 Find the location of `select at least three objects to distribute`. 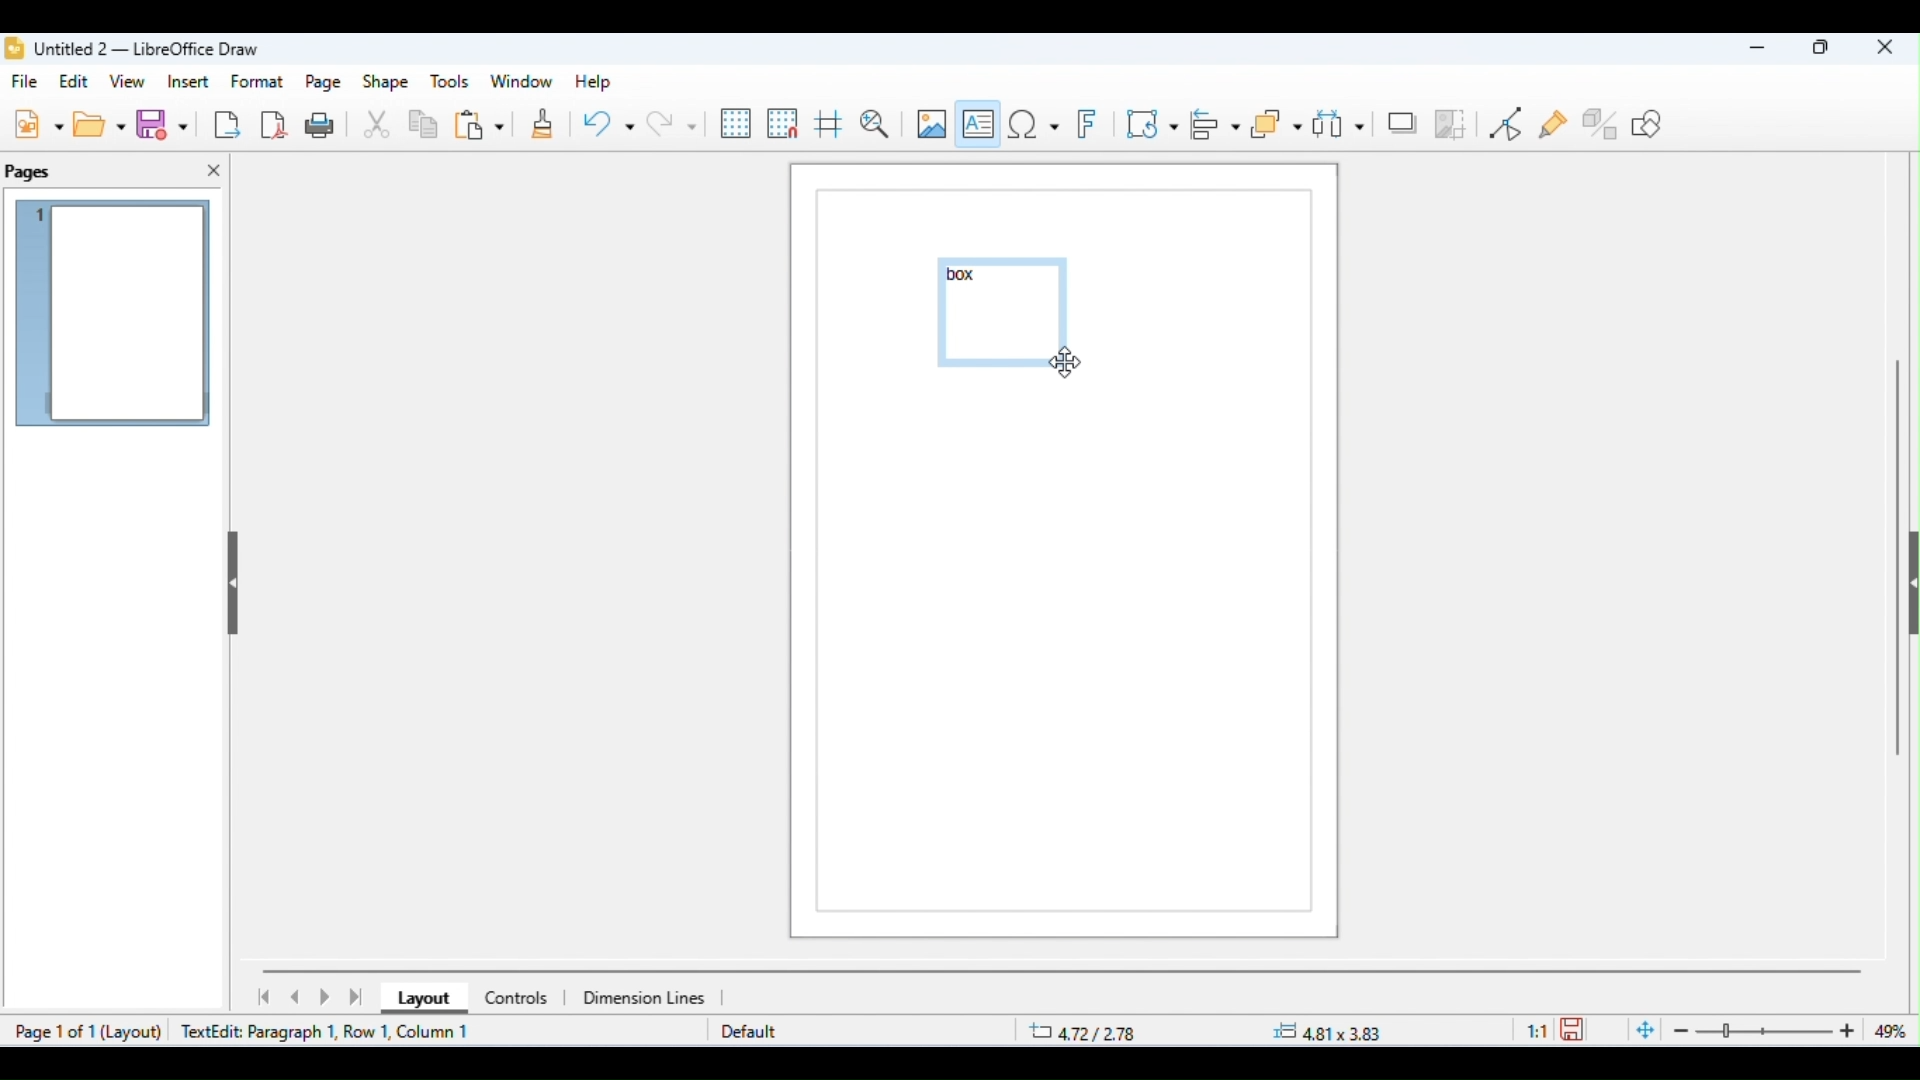

select at least three objects to distribute is located at coordinates (1339, 122).